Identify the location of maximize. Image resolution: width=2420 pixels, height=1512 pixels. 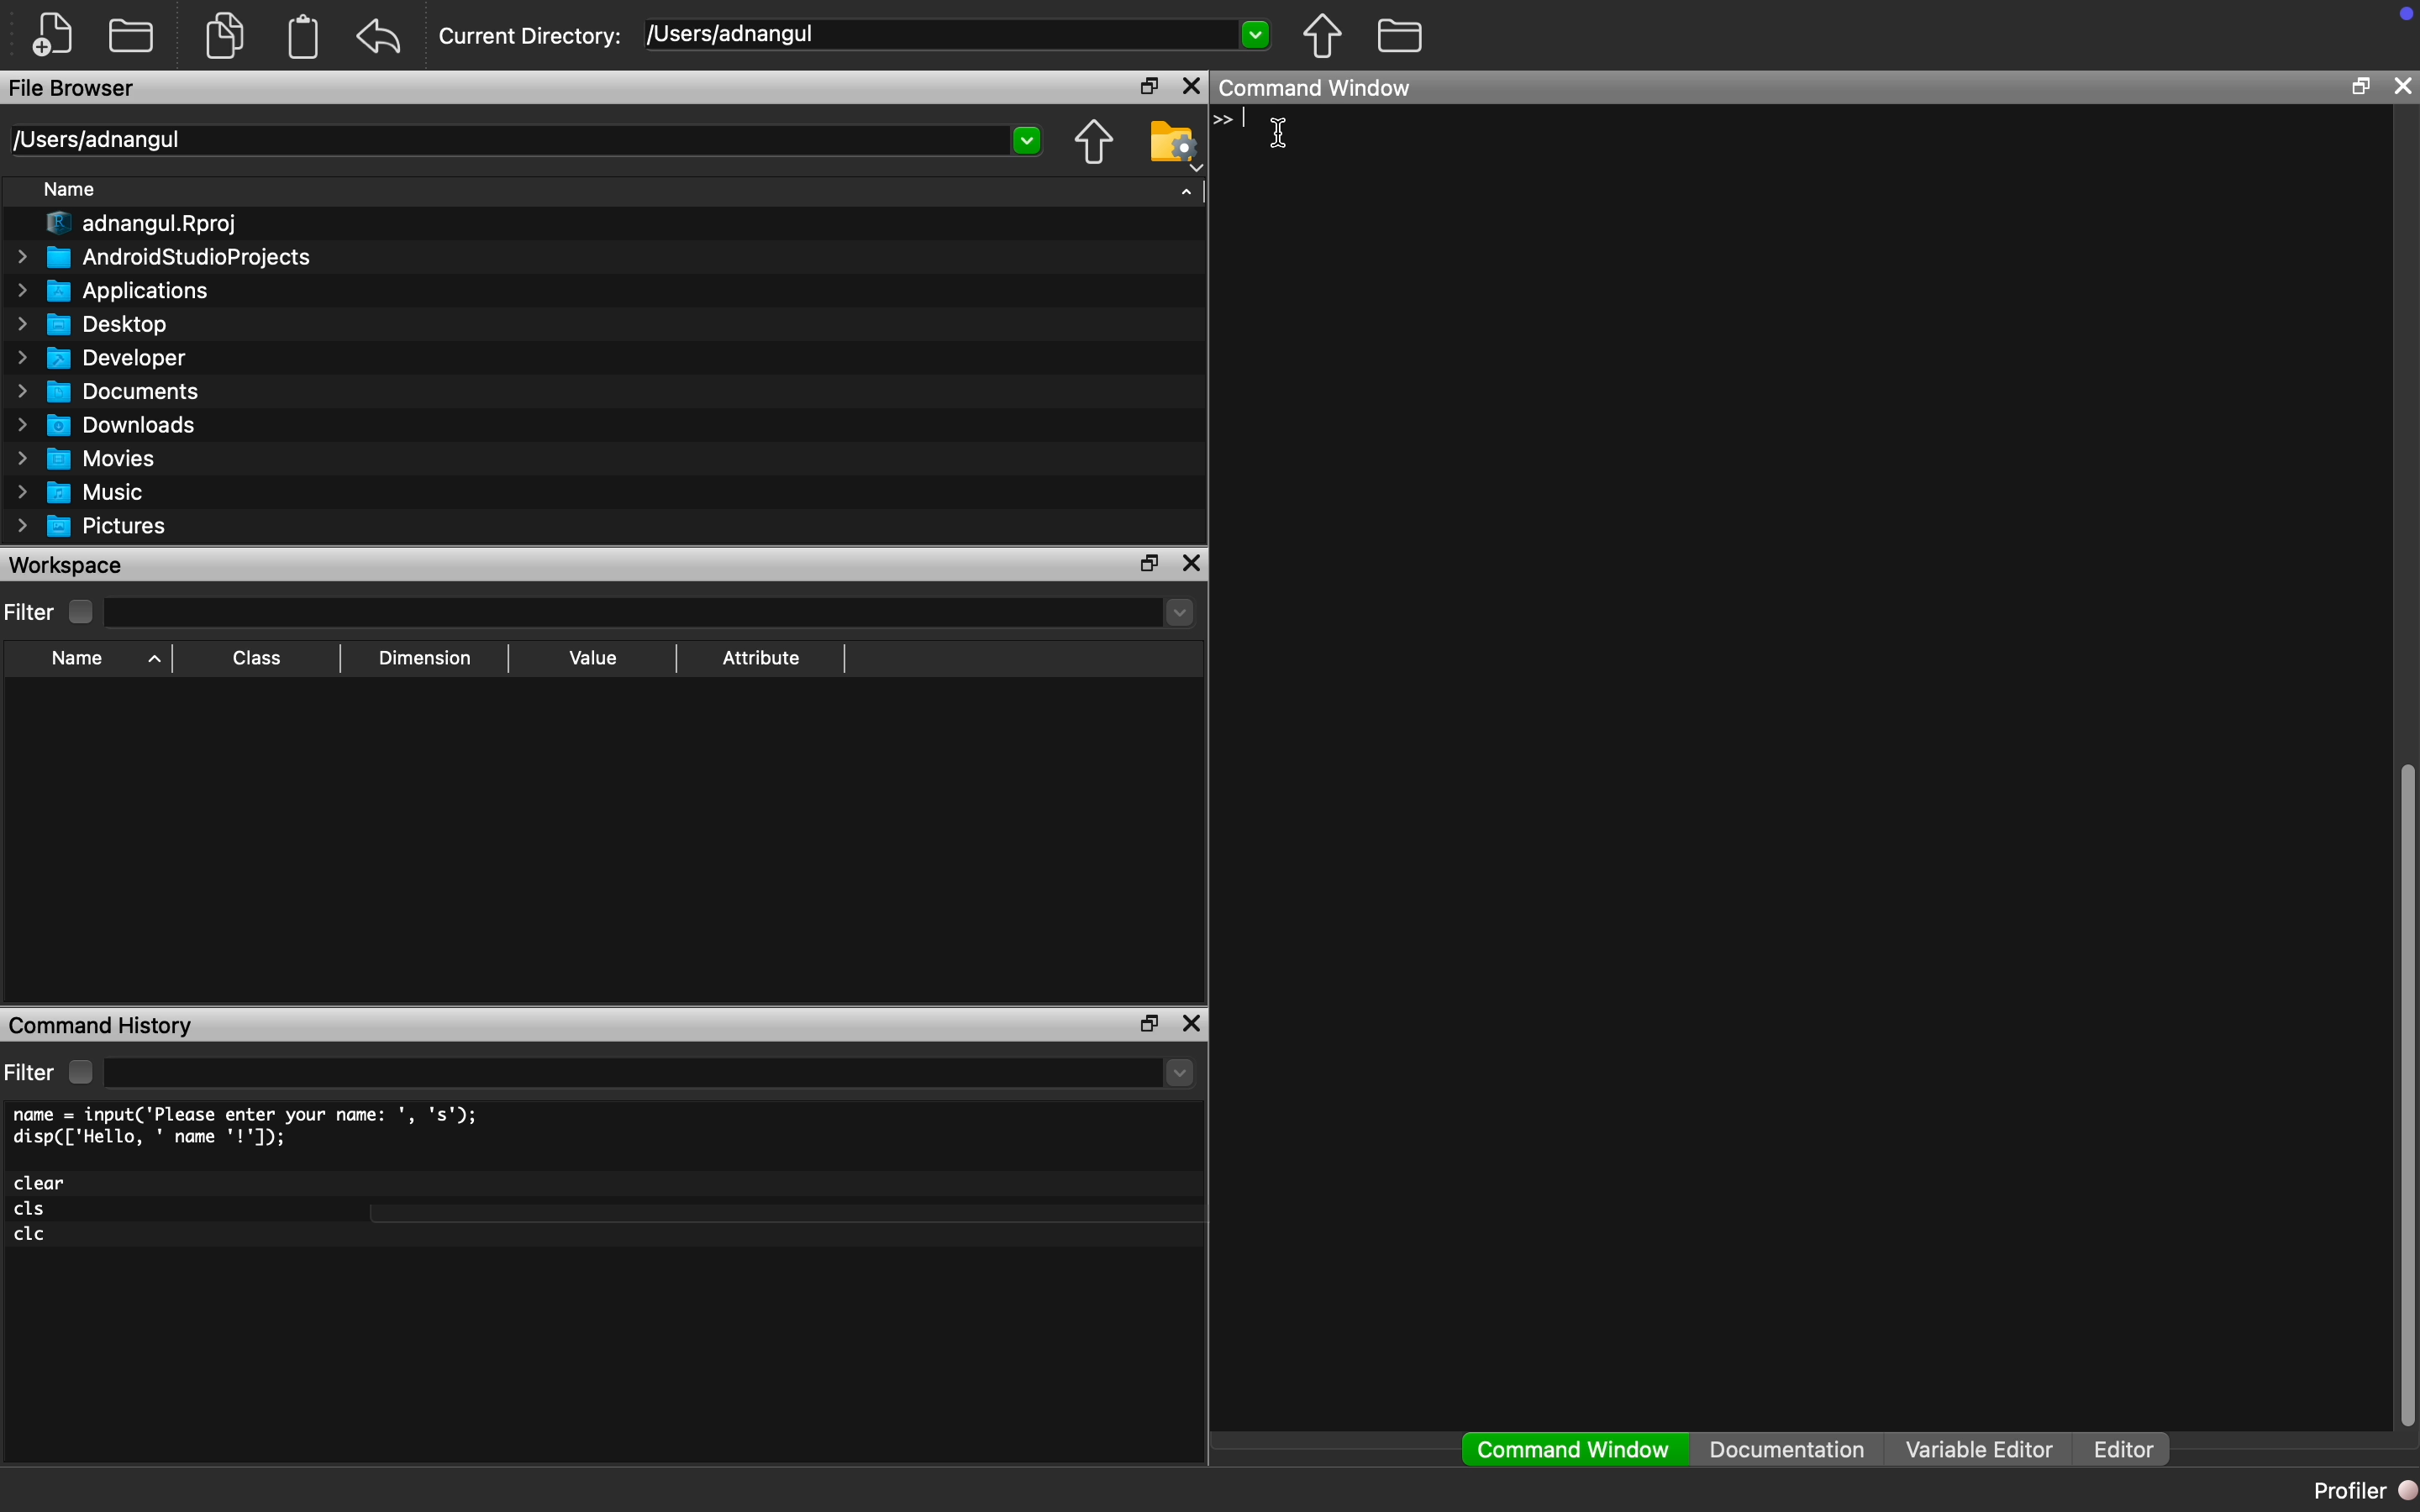
(1145, 88).